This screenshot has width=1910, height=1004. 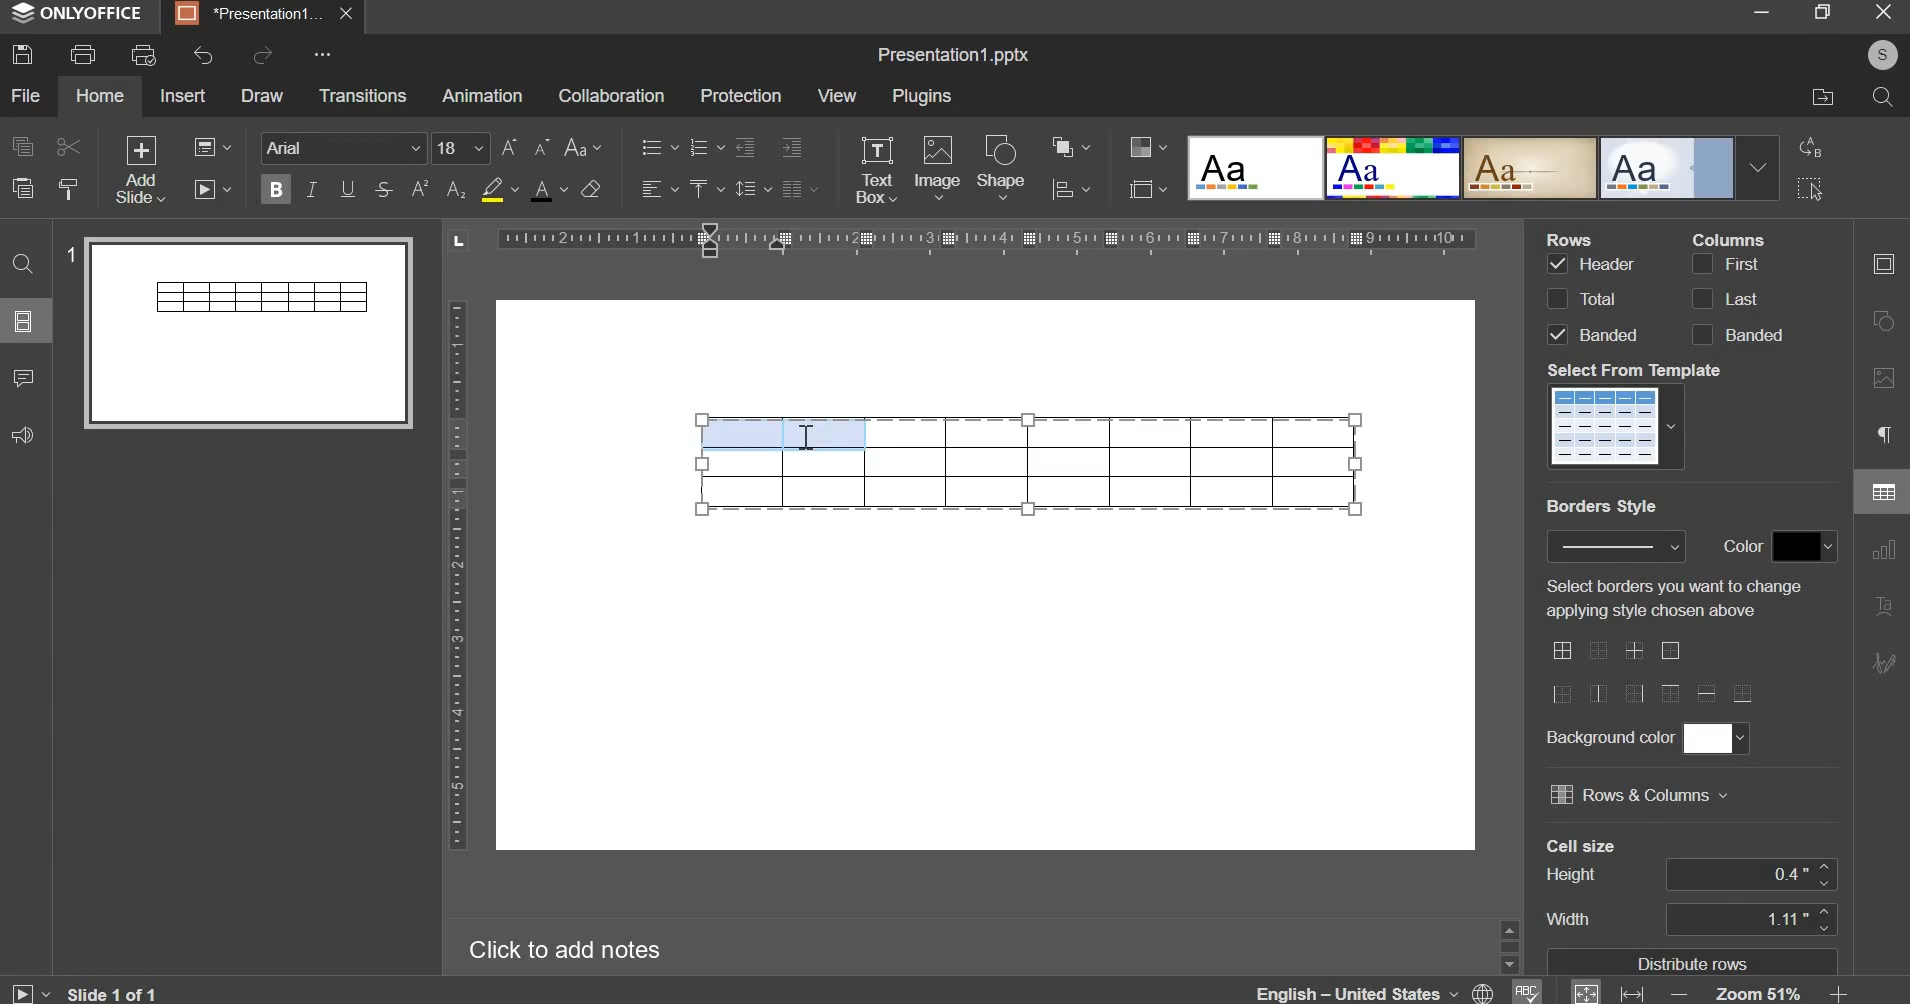 What do you see at coordinates (658, 146) in the screenshot?
I see `bullets` at bounding box center [658, 146].